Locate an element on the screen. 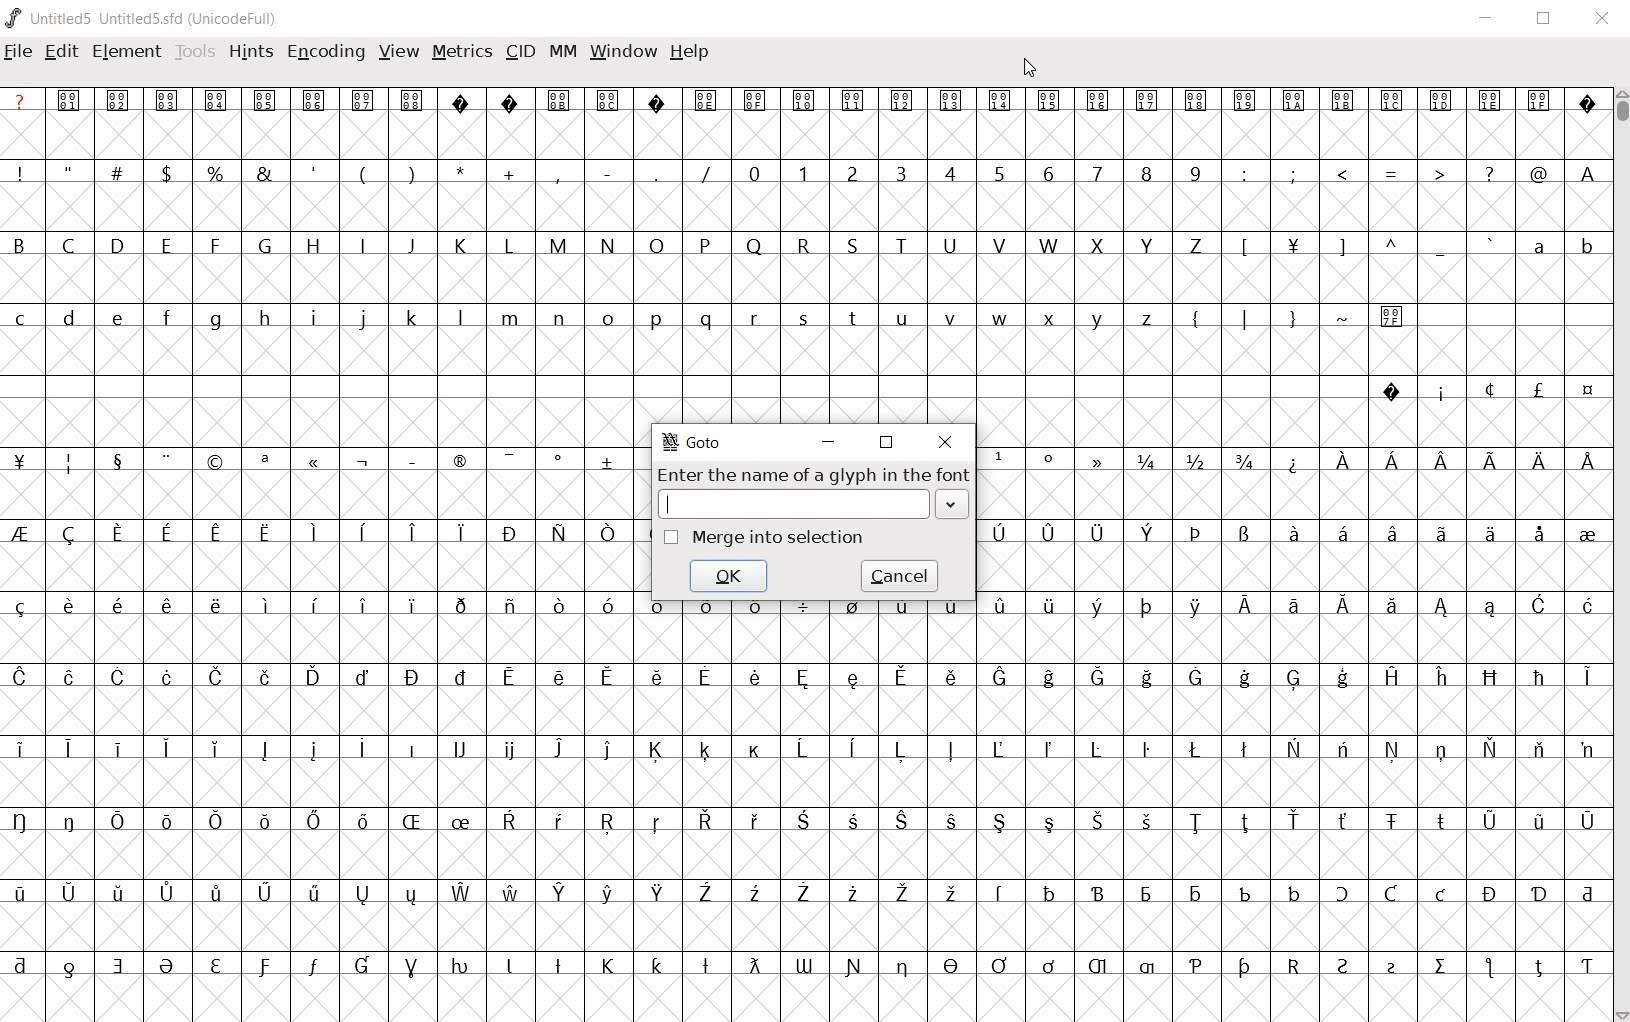 The height and width of the screenshot is (1022, 1630). ( is located at coordinates (364, 174).